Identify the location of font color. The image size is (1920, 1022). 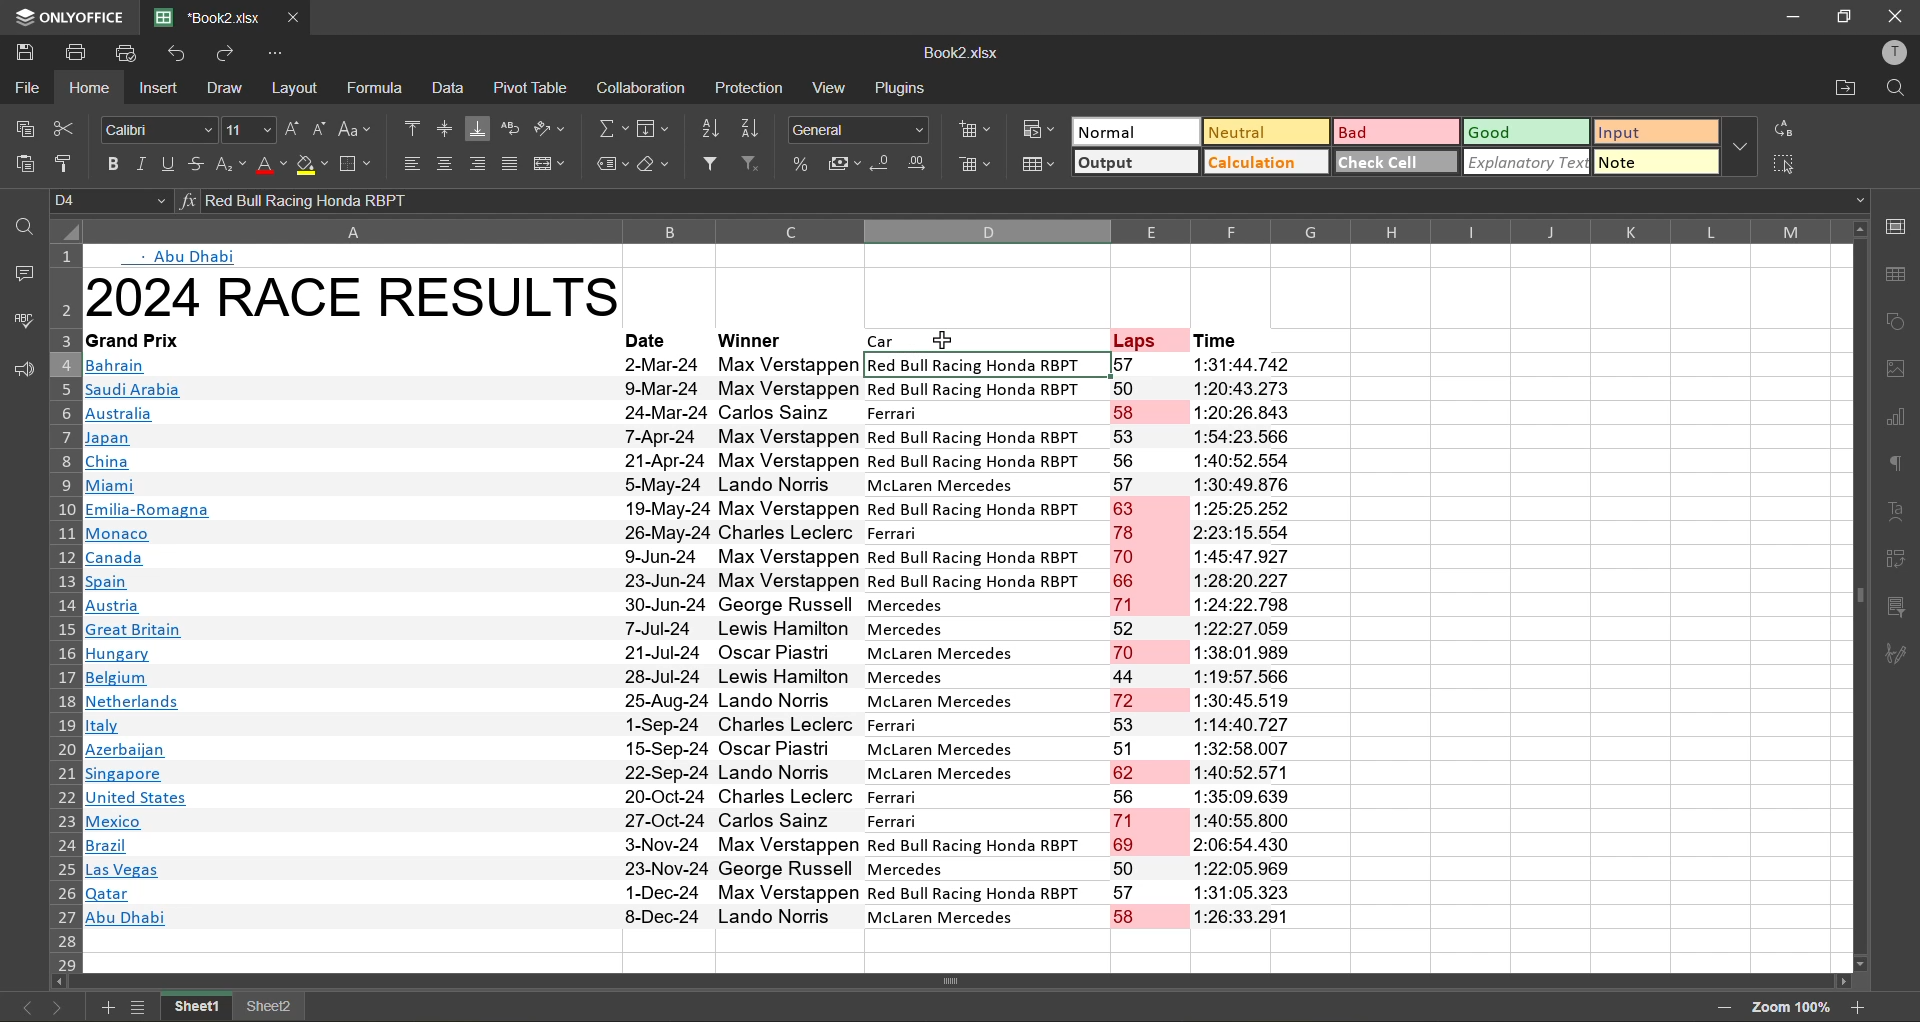
(273, 168).